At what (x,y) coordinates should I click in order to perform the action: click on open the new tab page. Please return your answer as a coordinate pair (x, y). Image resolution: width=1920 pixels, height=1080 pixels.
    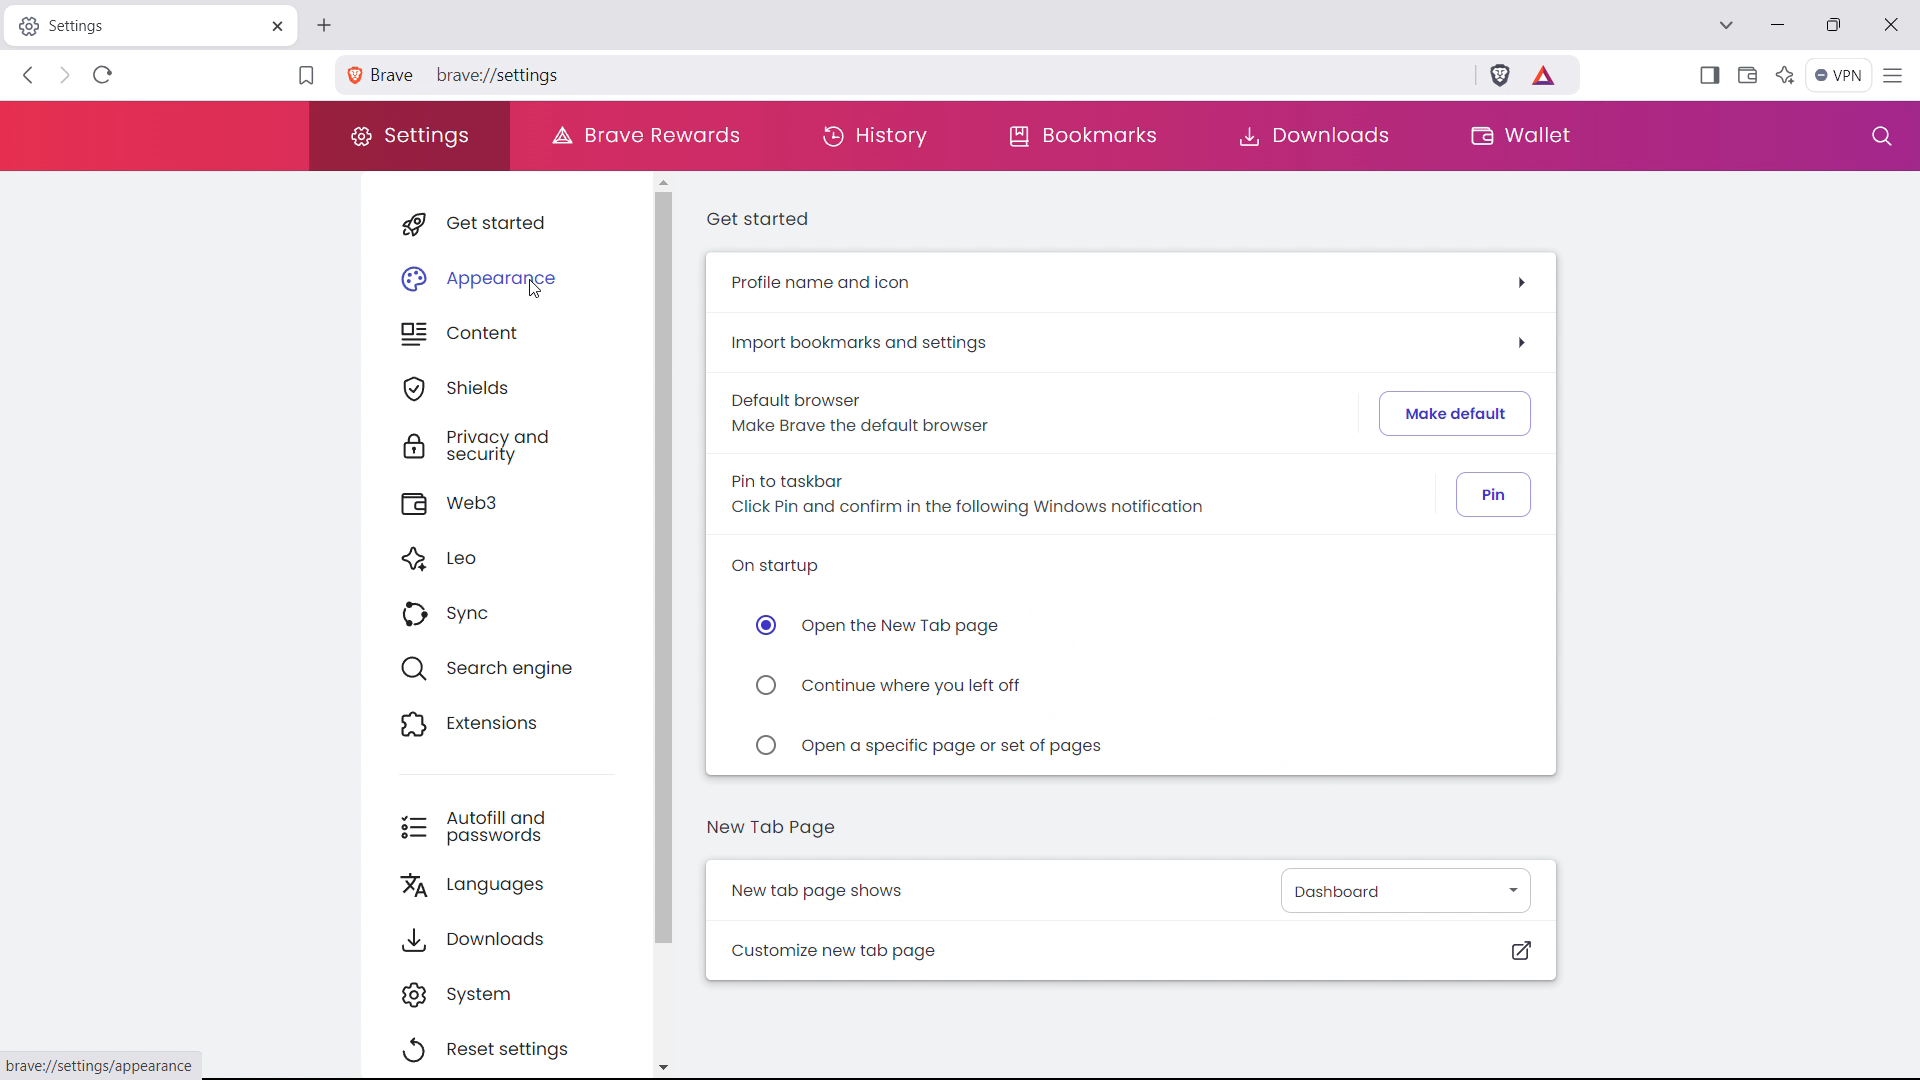
    Looking at the image, I should click on (881, 625).